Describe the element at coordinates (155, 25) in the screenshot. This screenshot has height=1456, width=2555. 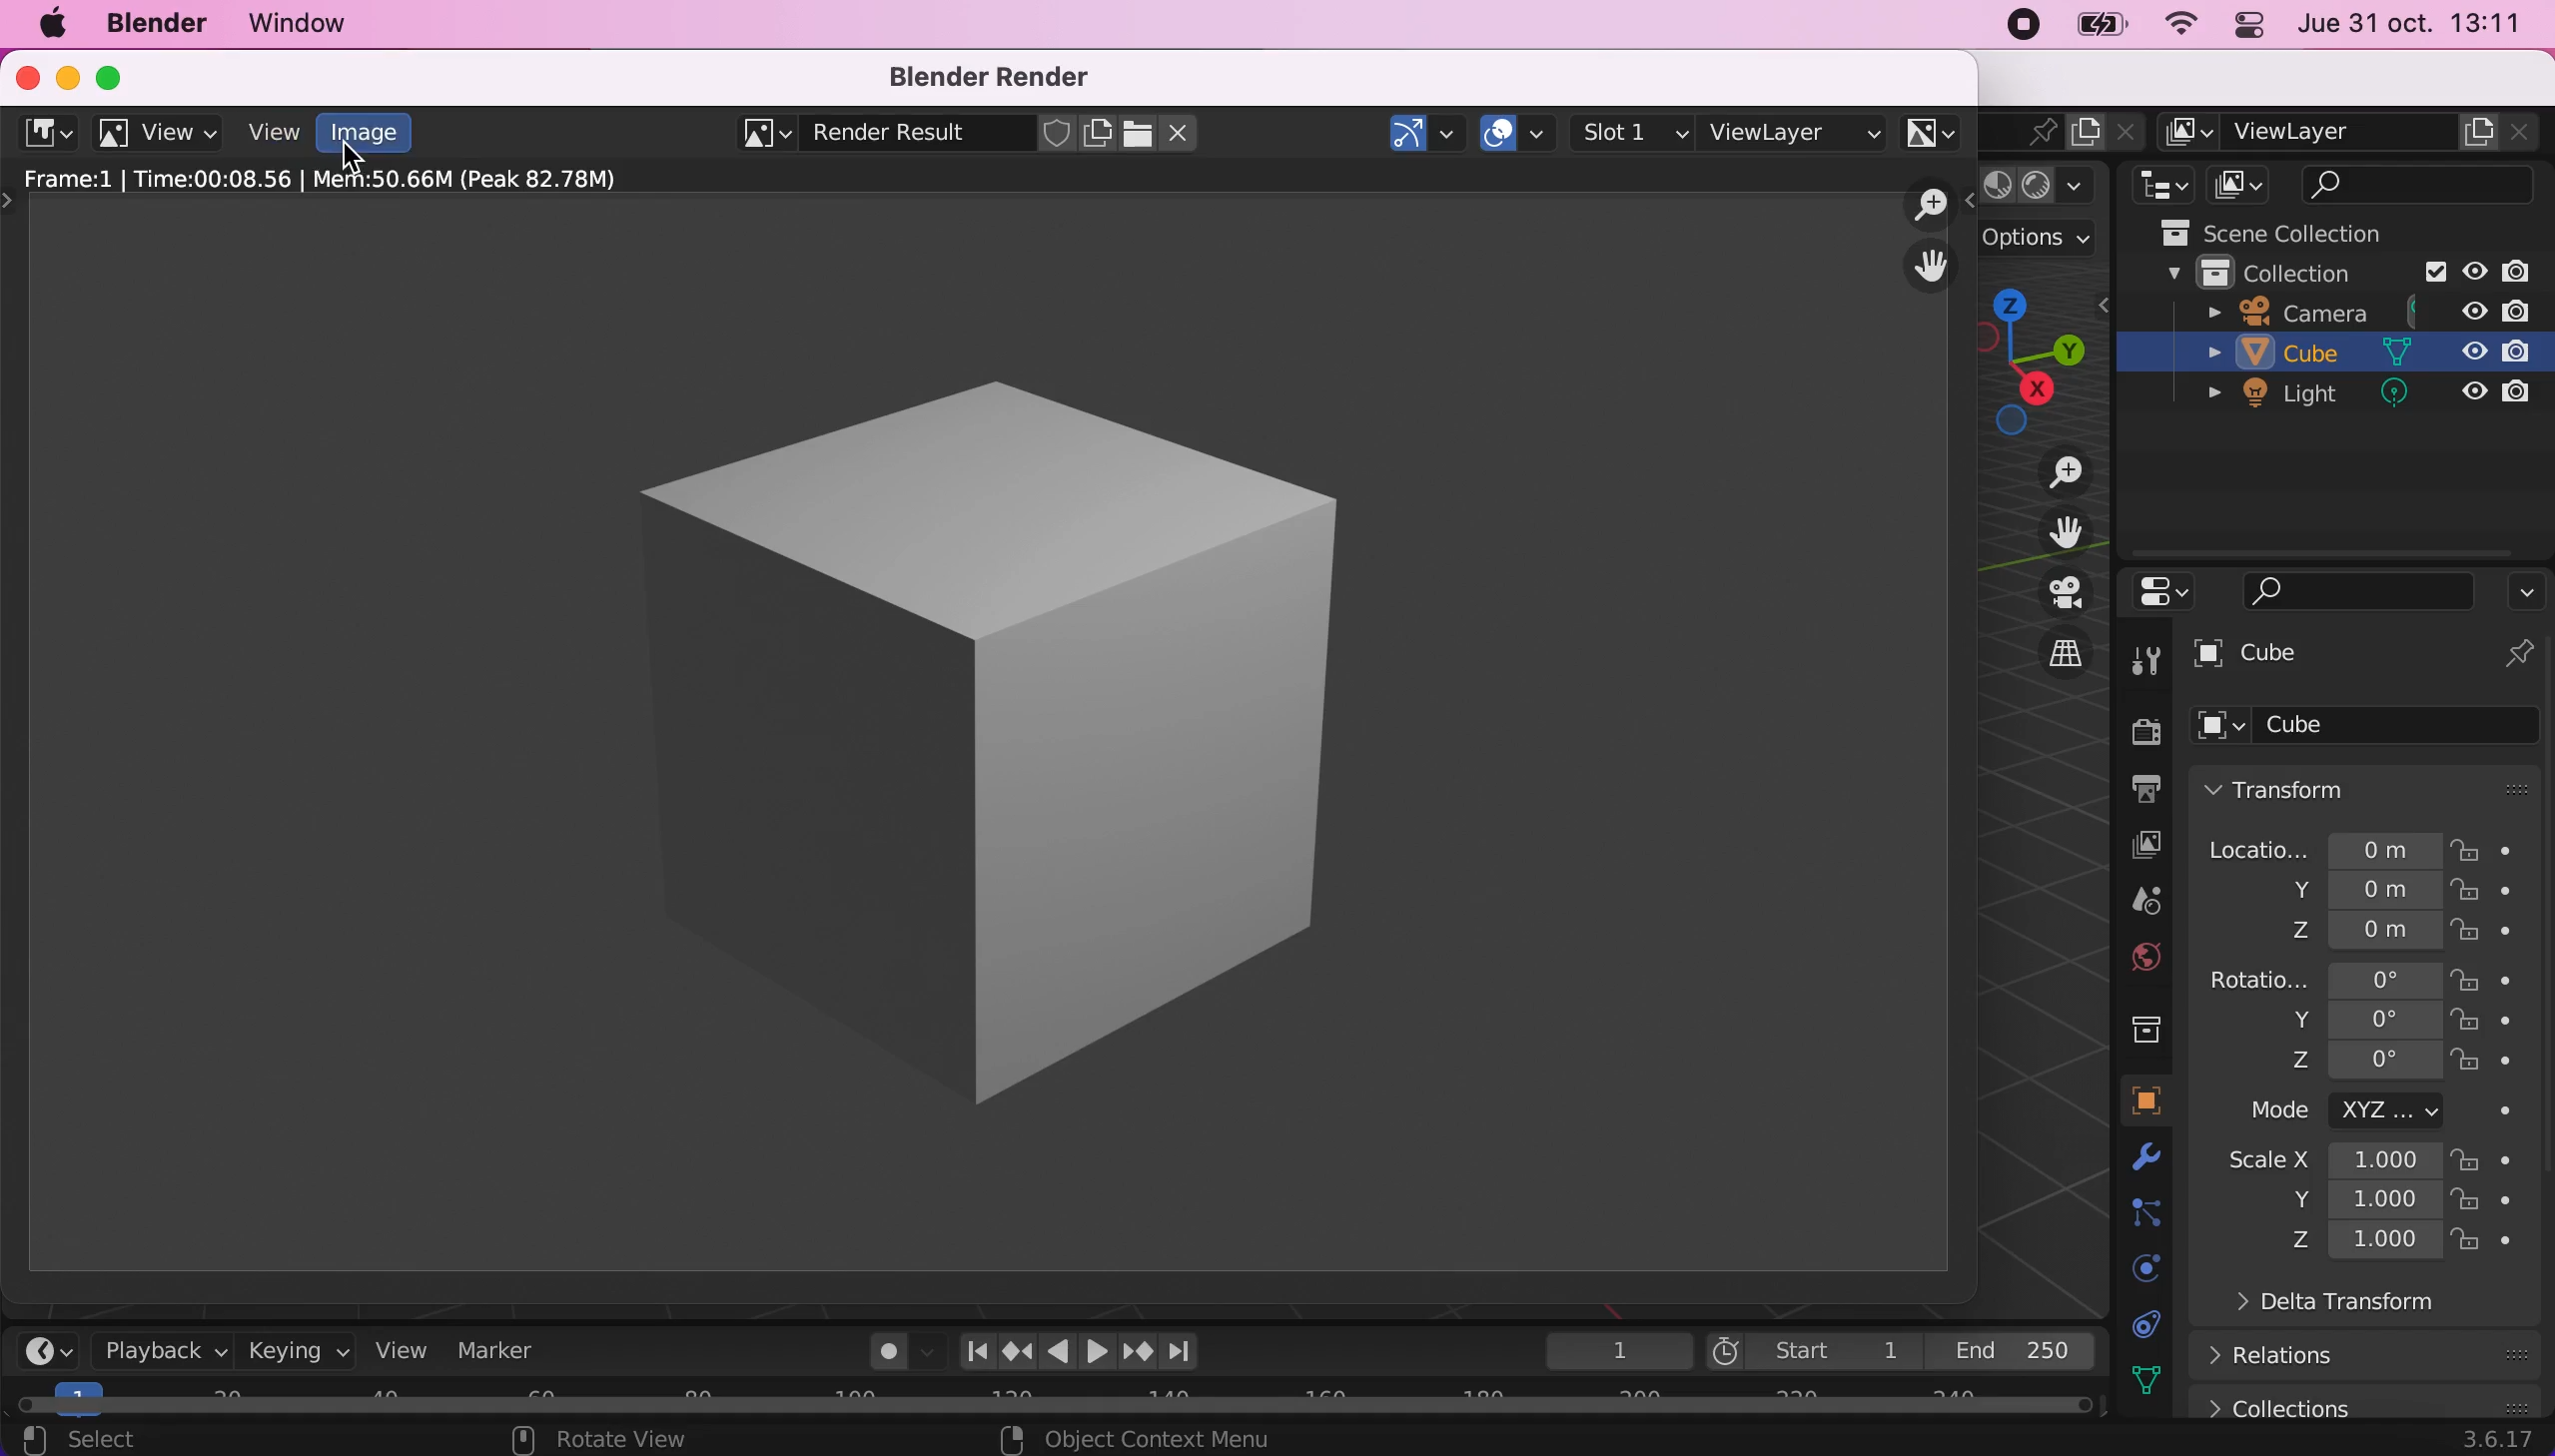
I see `blender` at that location.